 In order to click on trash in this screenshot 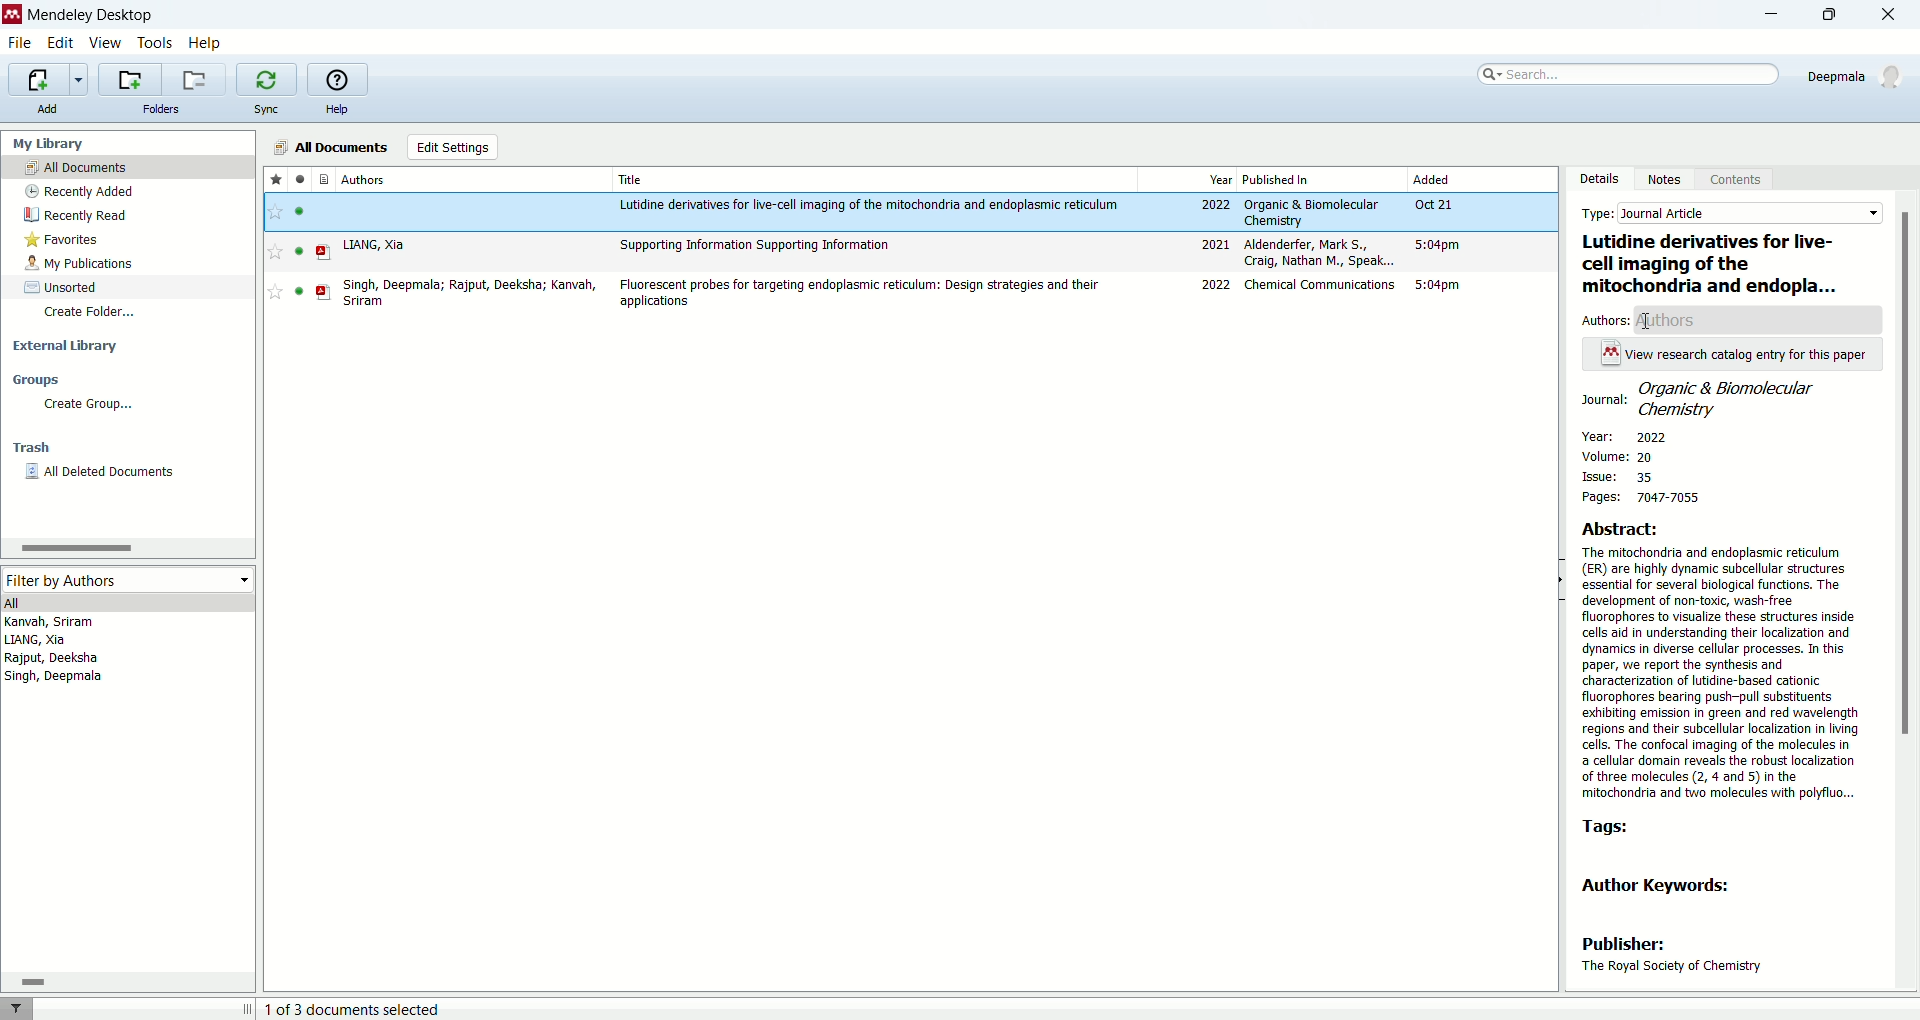, I will do `click(32, 445)`.